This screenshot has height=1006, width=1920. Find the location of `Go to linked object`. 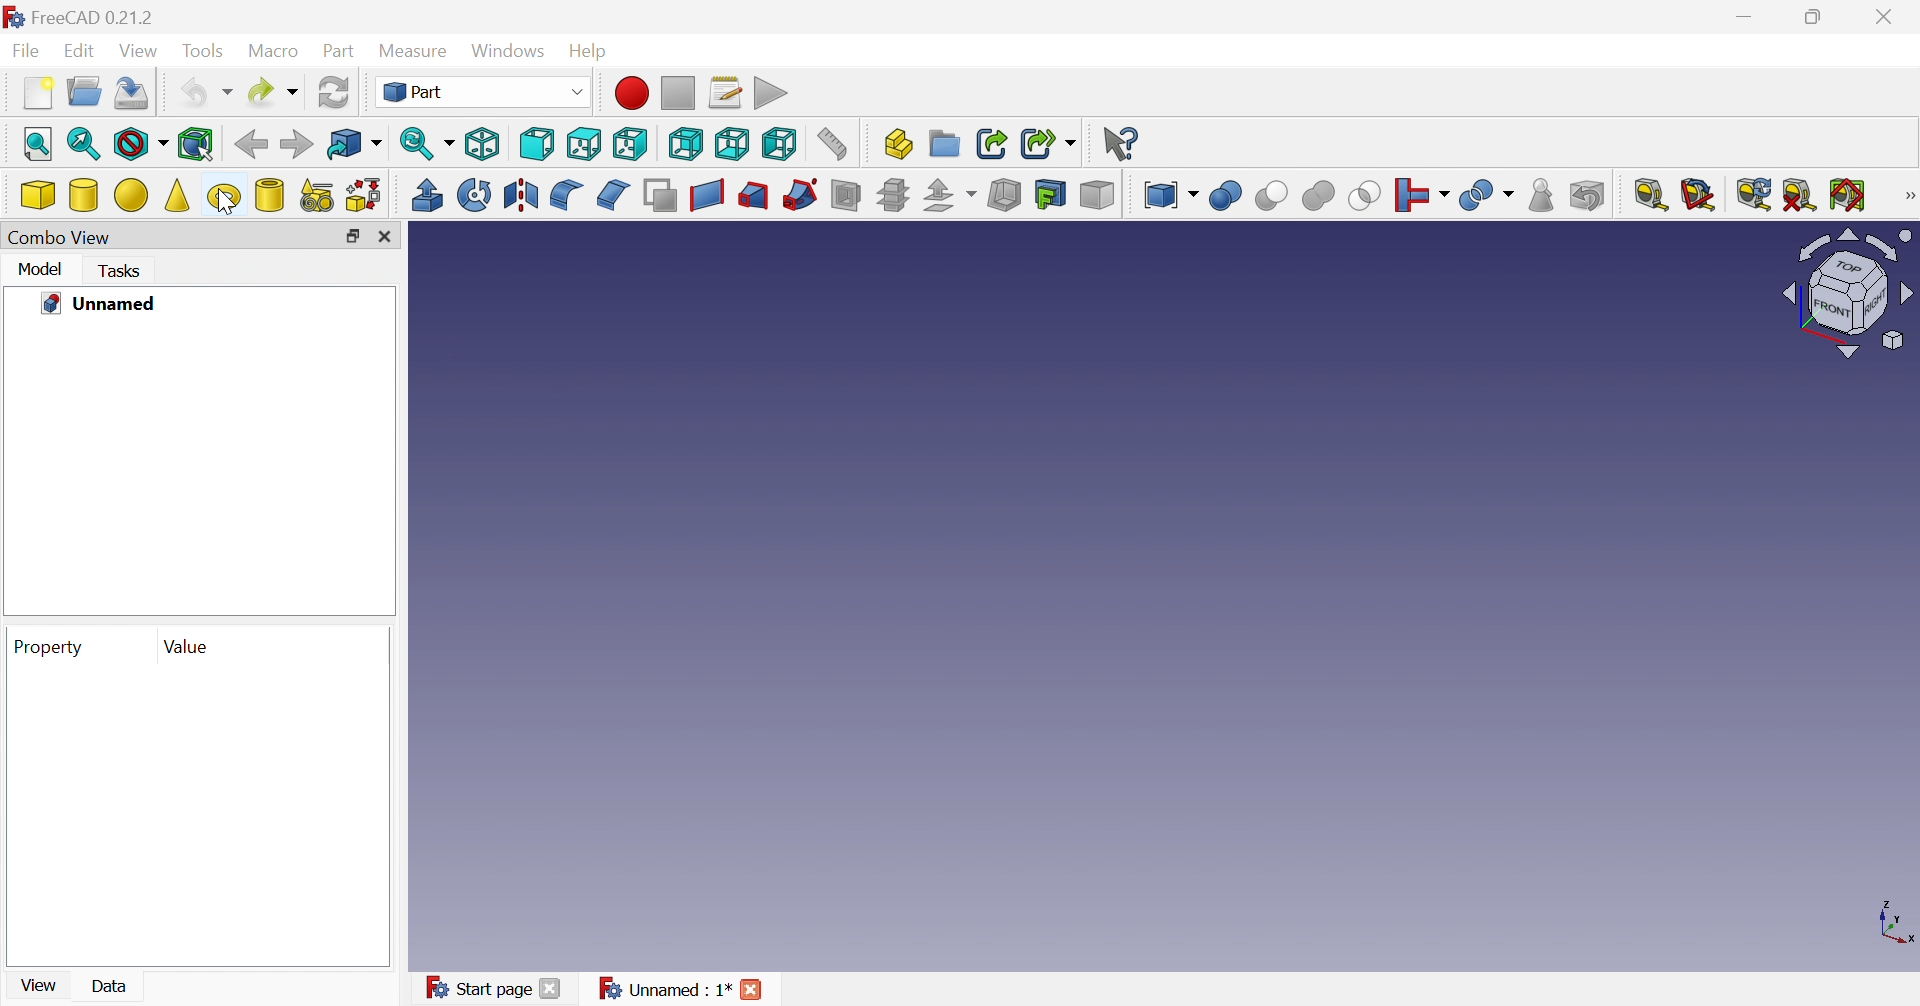

Go to linked object is located at coordinates (354, 142).